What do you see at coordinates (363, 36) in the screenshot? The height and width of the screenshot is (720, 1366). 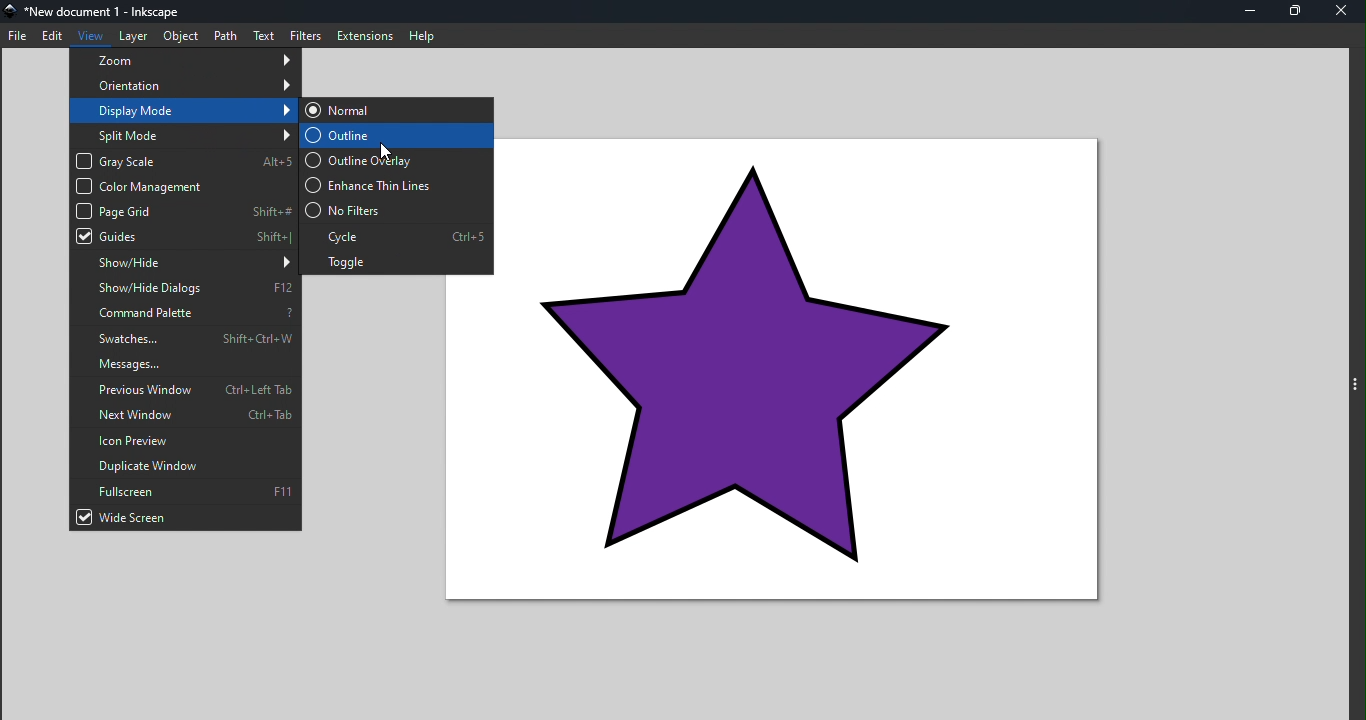 I see `Extensions` at bounding box center [363, 36].